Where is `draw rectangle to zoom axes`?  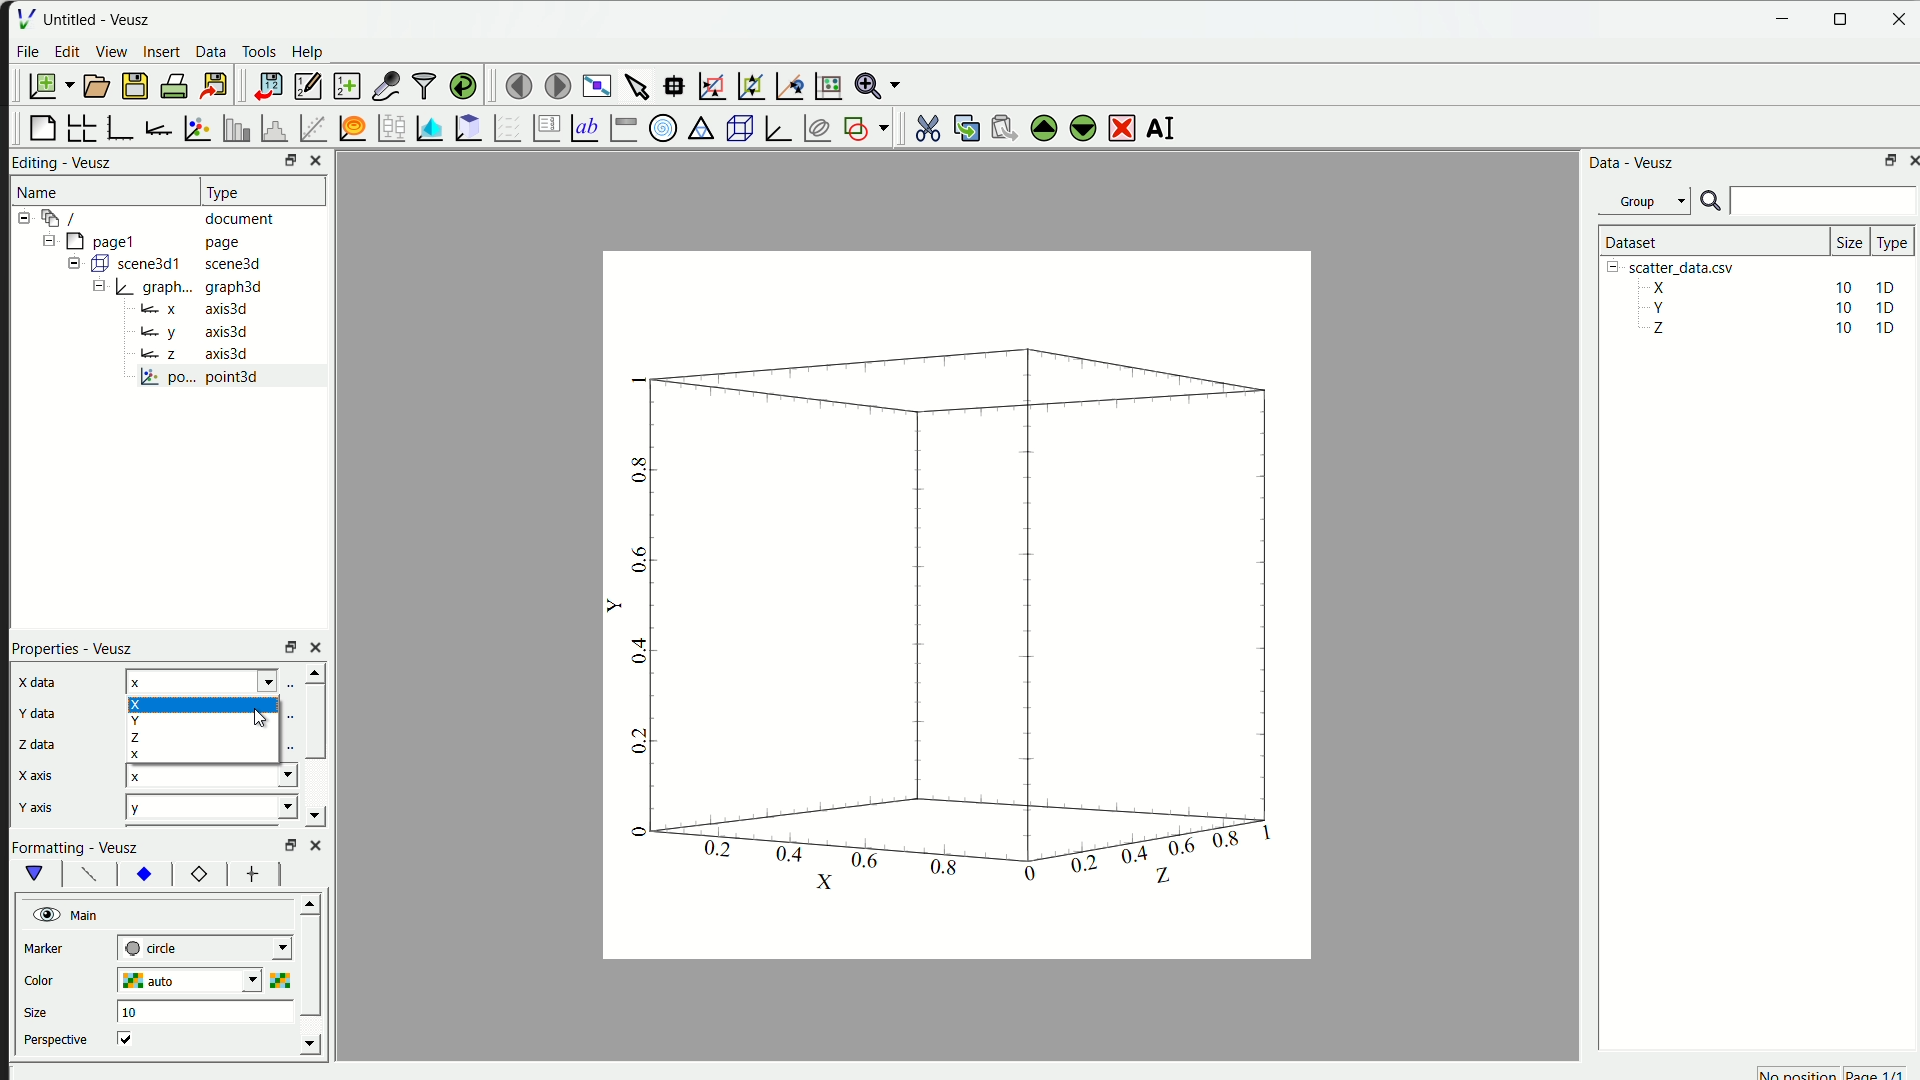
draw rectangle to zoom axes is located at coordinates (712, 83).